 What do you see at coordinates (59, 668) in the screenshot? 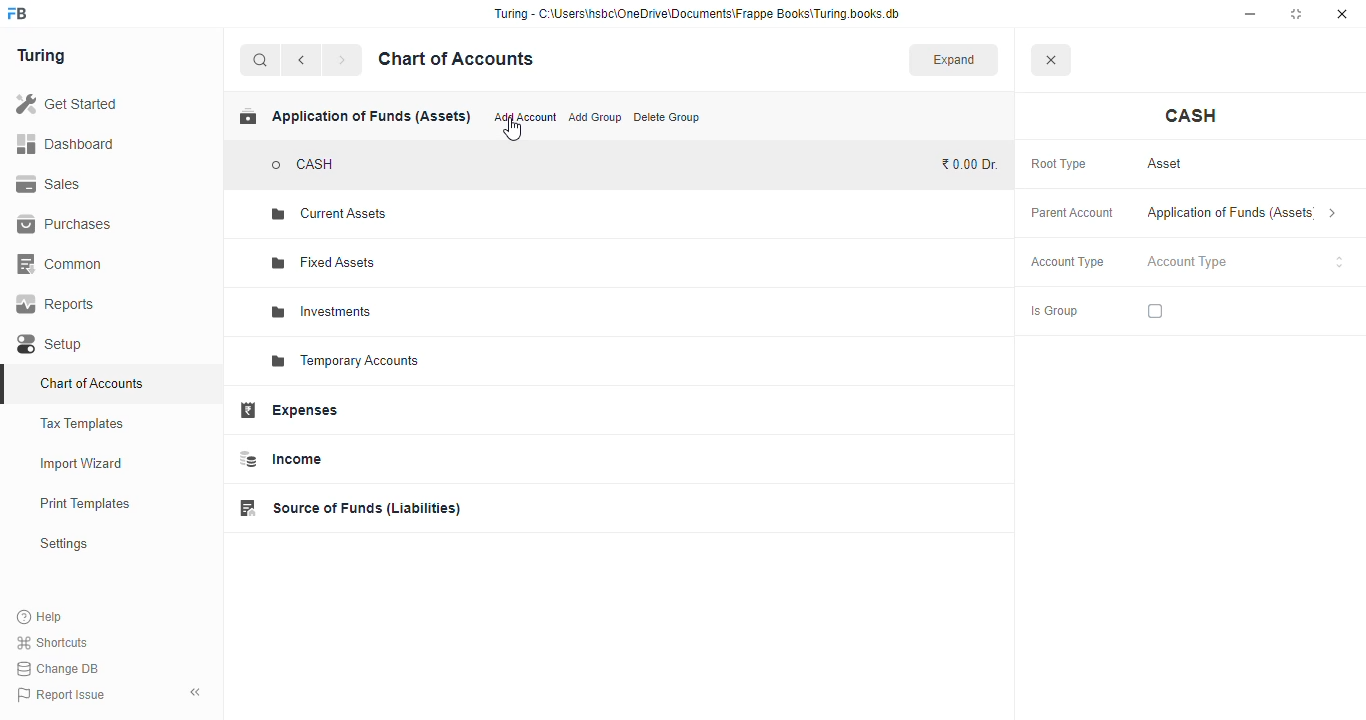
I see `change DB` at bounding box center [59, 668].